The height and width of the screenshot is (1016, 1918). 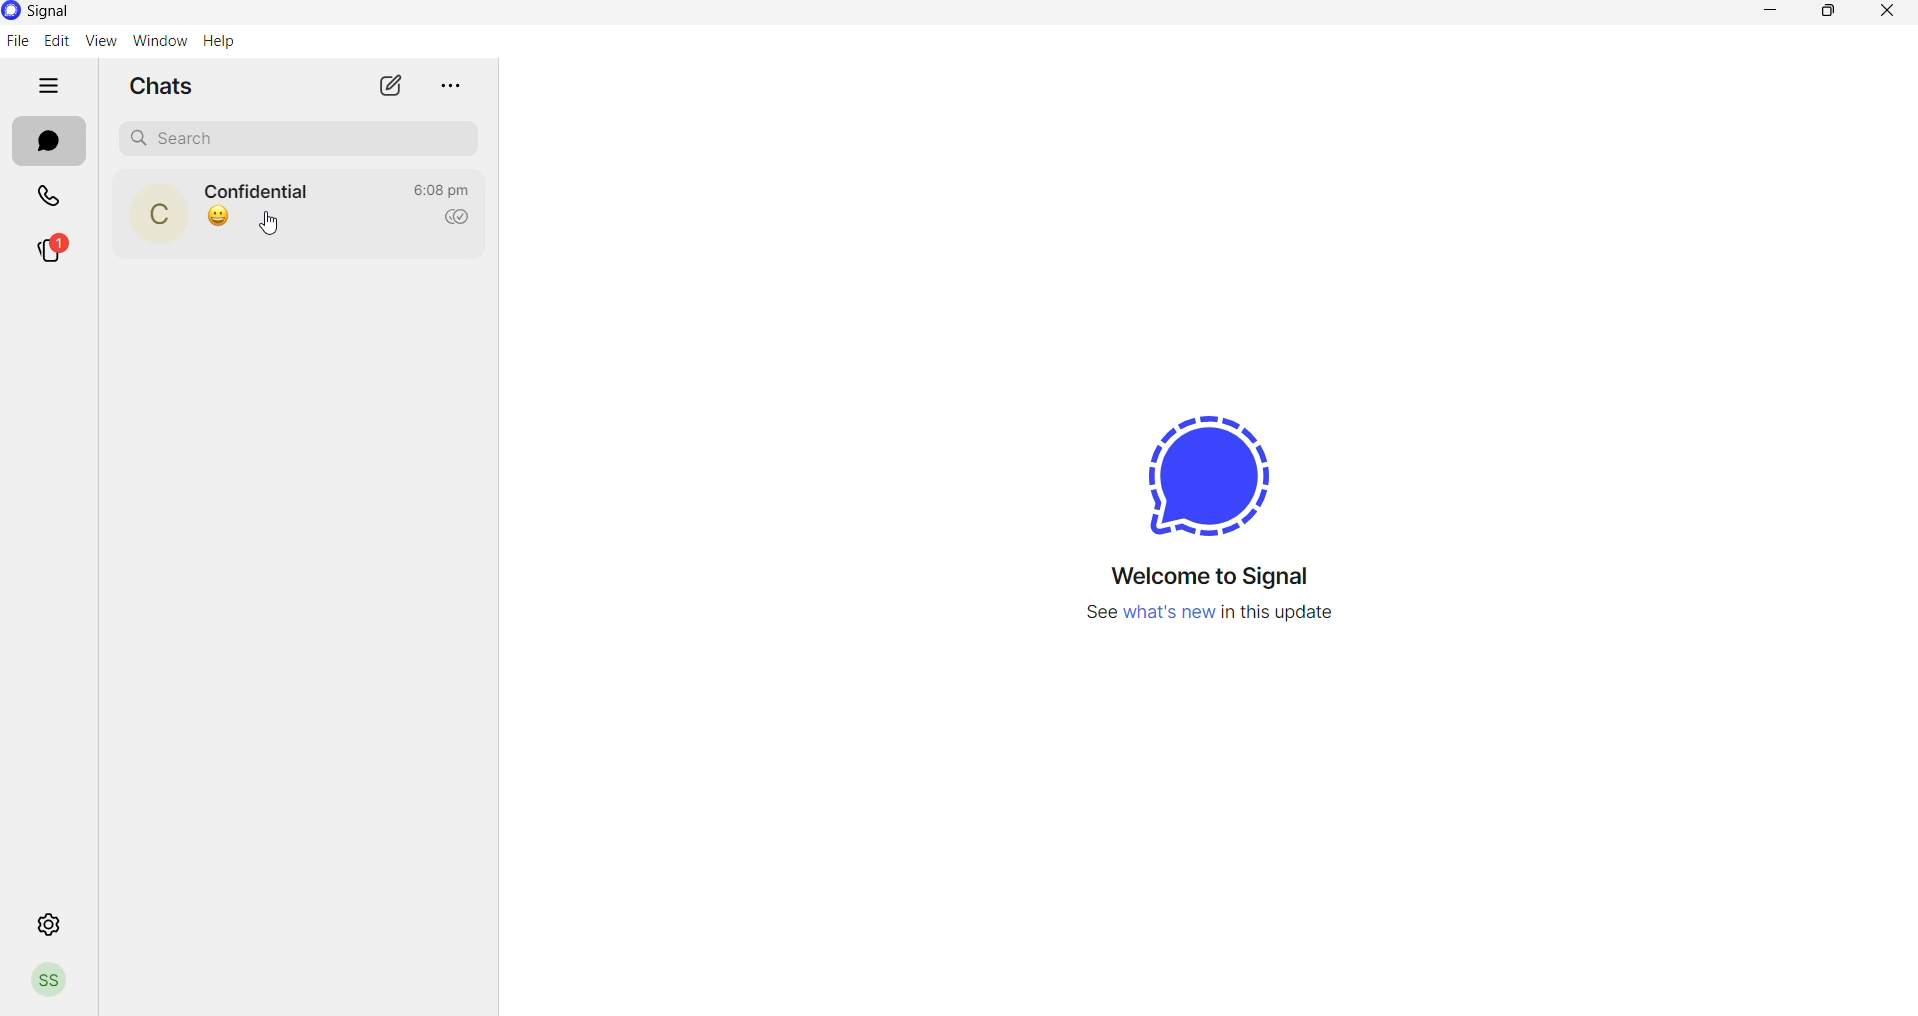 What do you see at coordinates (225, 41) in the screenshot?
I see `Help` at bounding box center [225, 41].